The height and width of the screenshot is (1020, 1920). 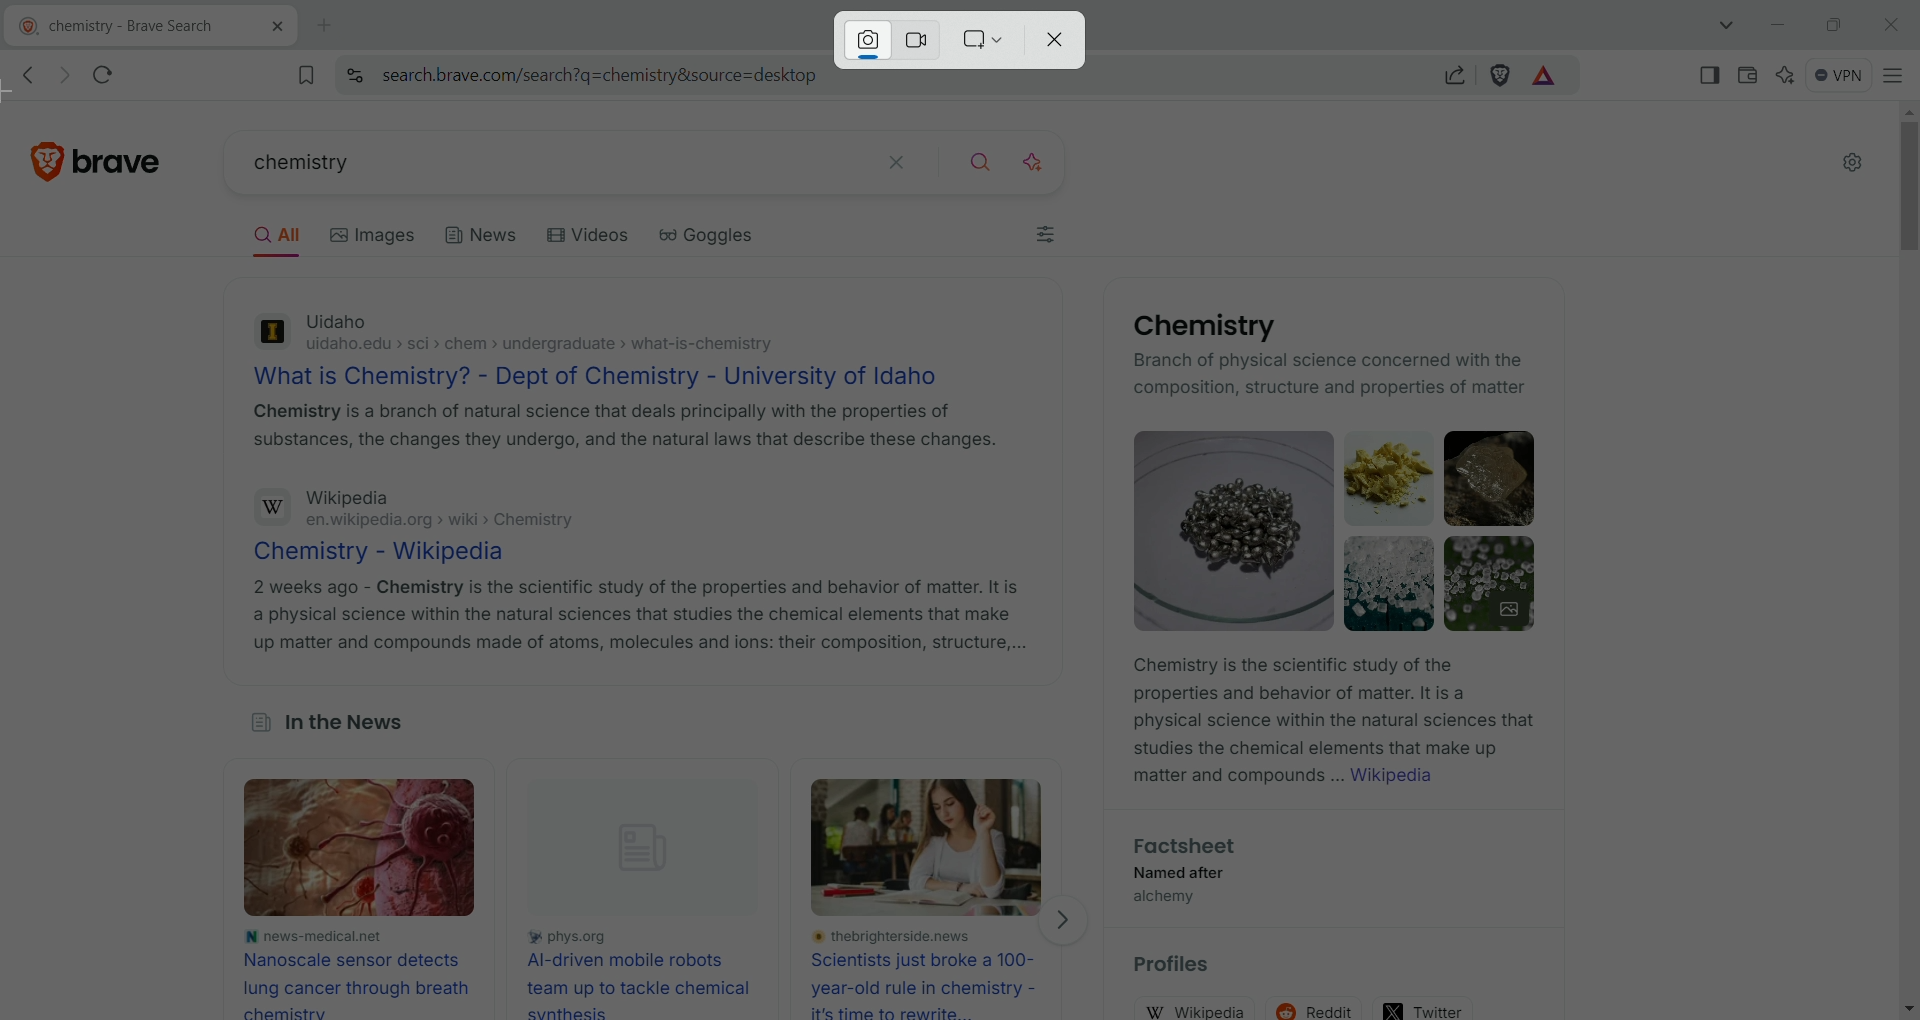 I want to click on show sidebar, so click(x=1711, y=74).